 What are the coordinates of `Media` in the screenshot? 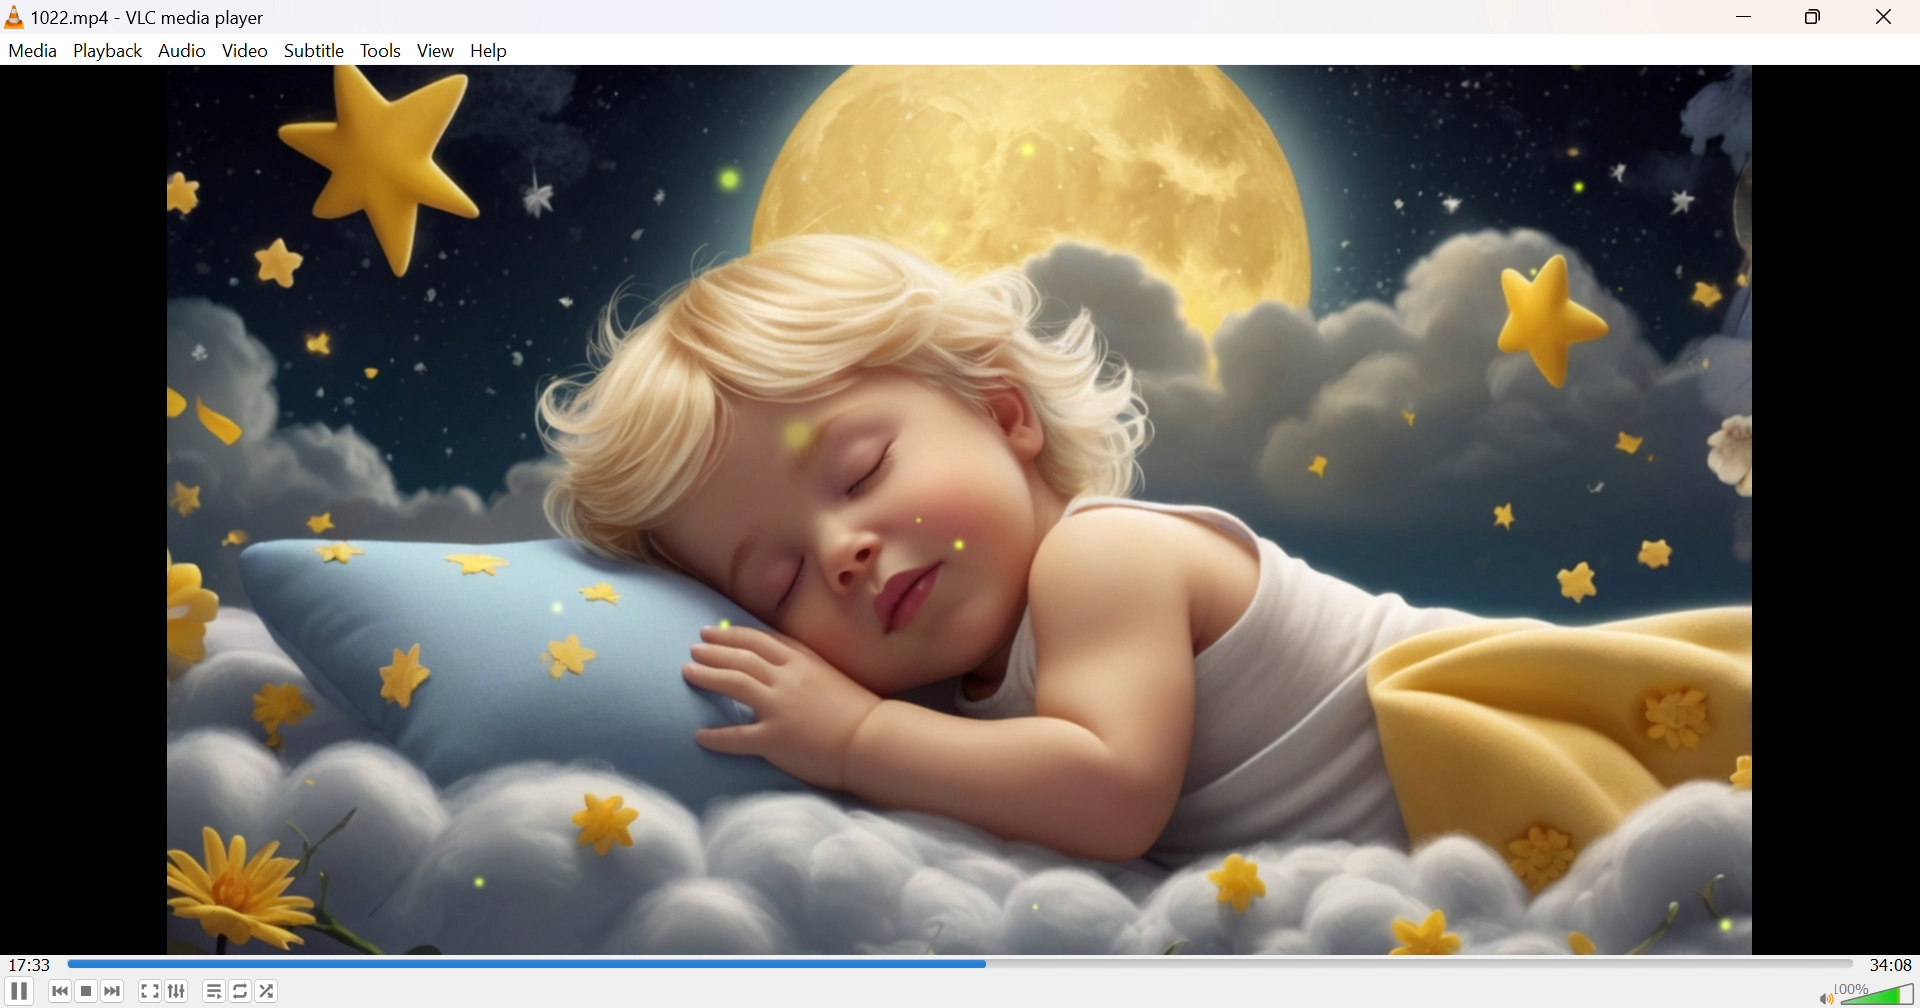 It's located at (32, 50).